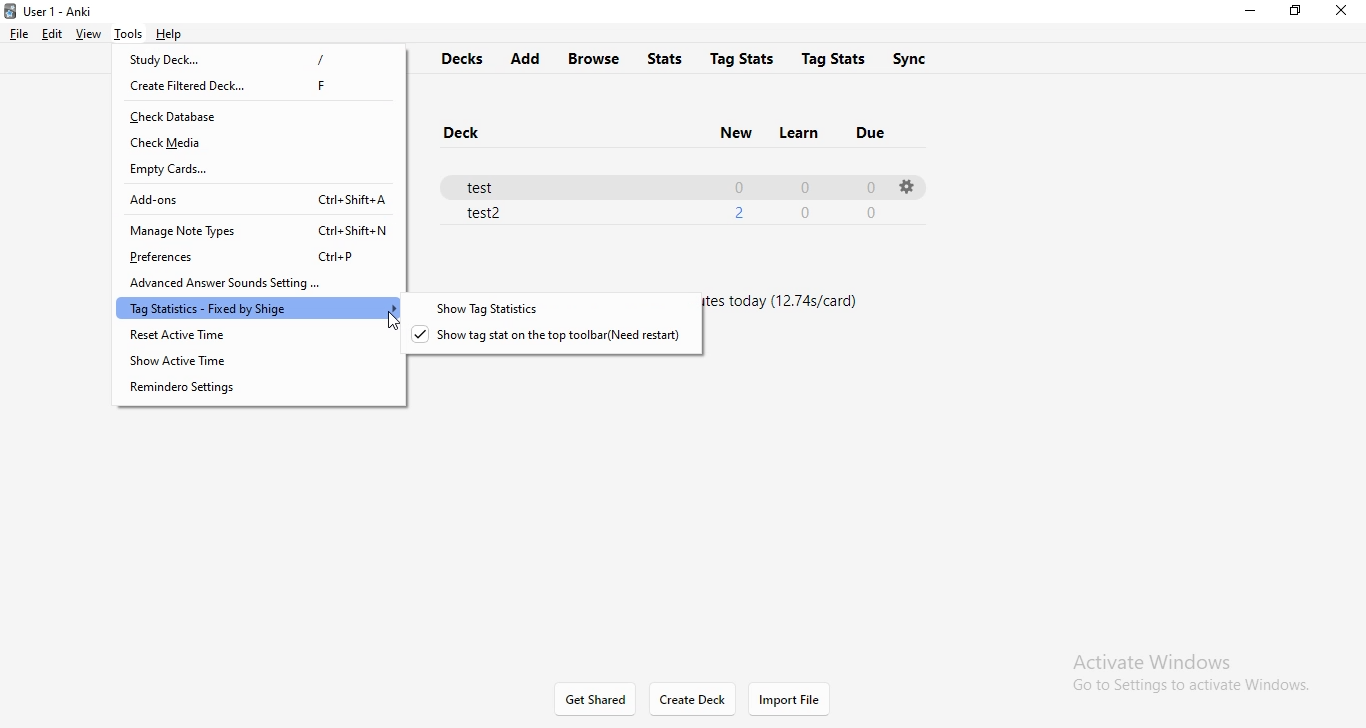  I want to click on text1, so click(796, 316).